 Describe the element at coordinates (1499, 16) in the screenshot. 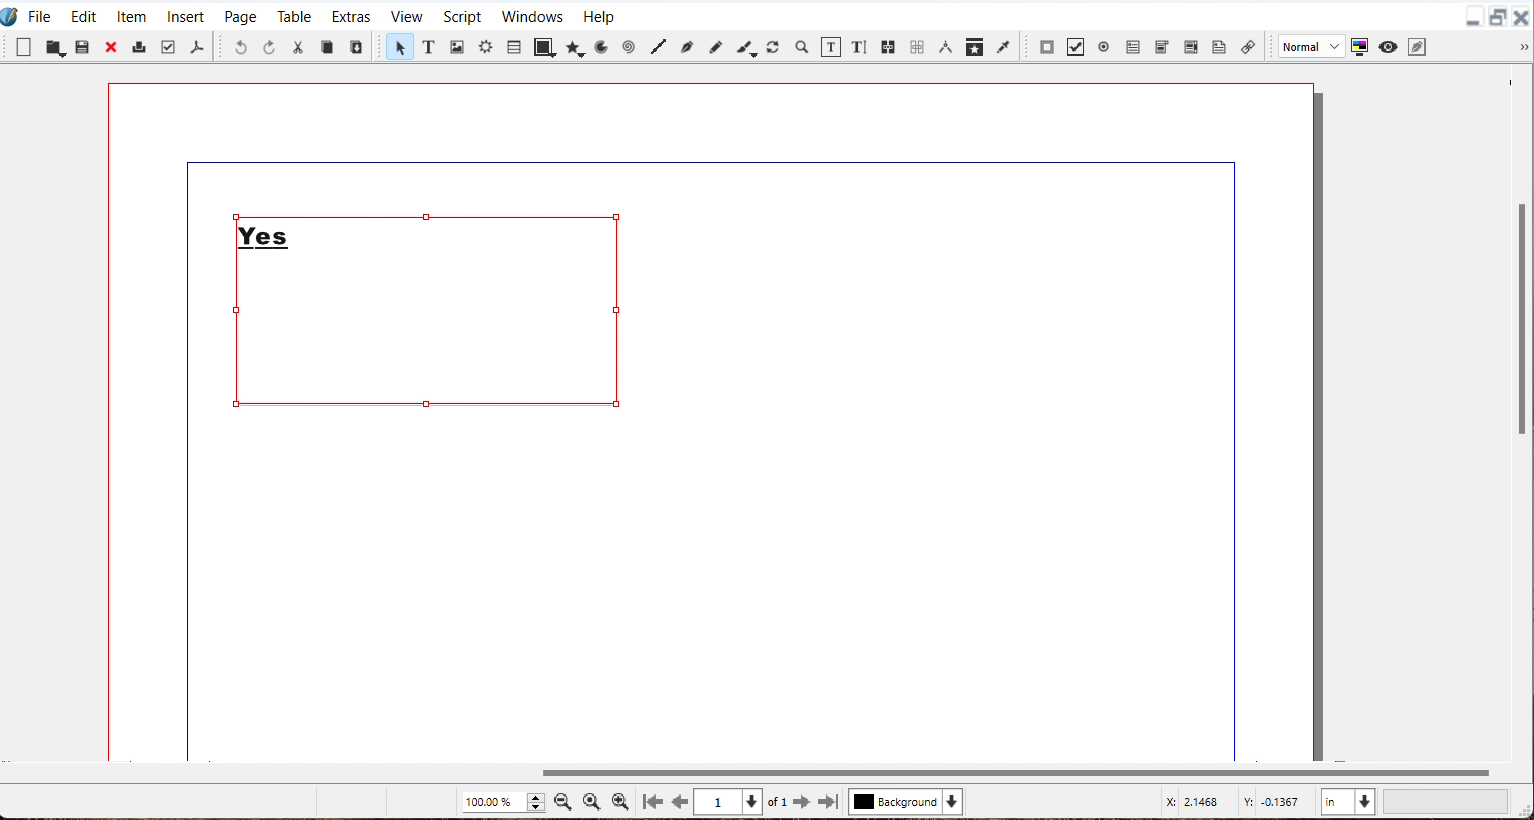

I see `Maximize` at that location.